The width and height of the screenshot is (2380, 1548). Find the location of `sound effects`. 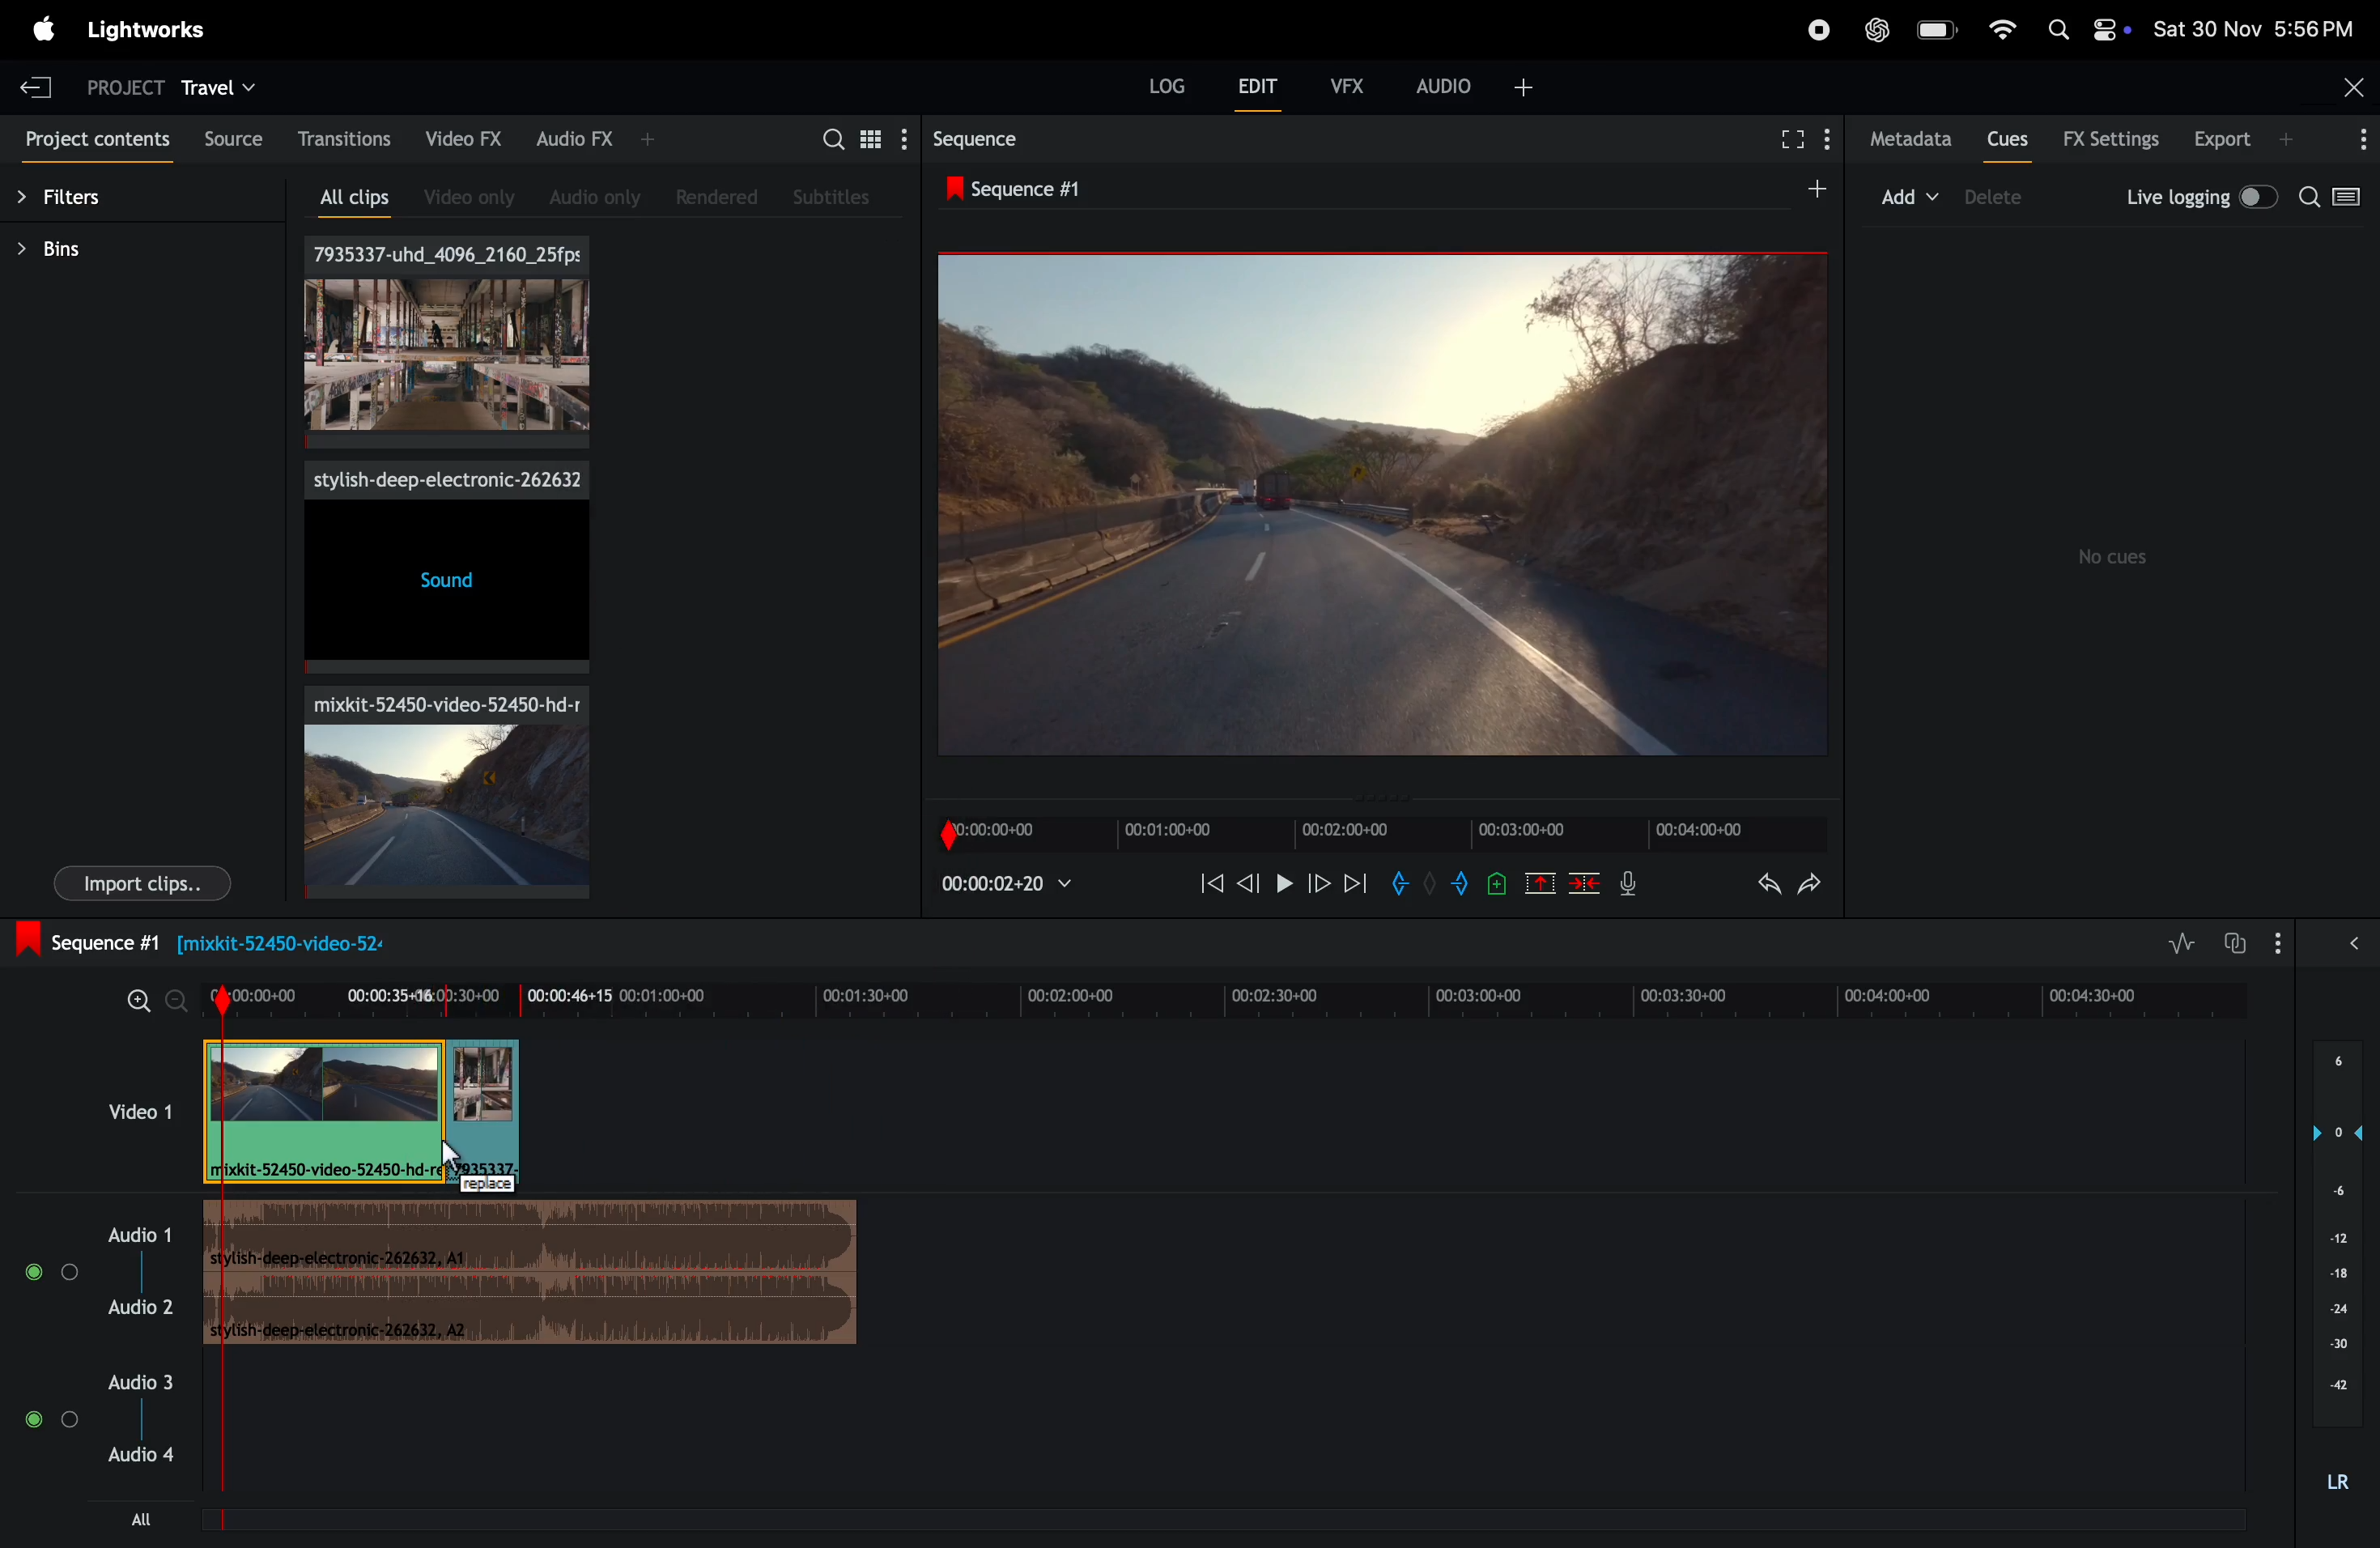

sound effects is located at coordinates (444, 567).